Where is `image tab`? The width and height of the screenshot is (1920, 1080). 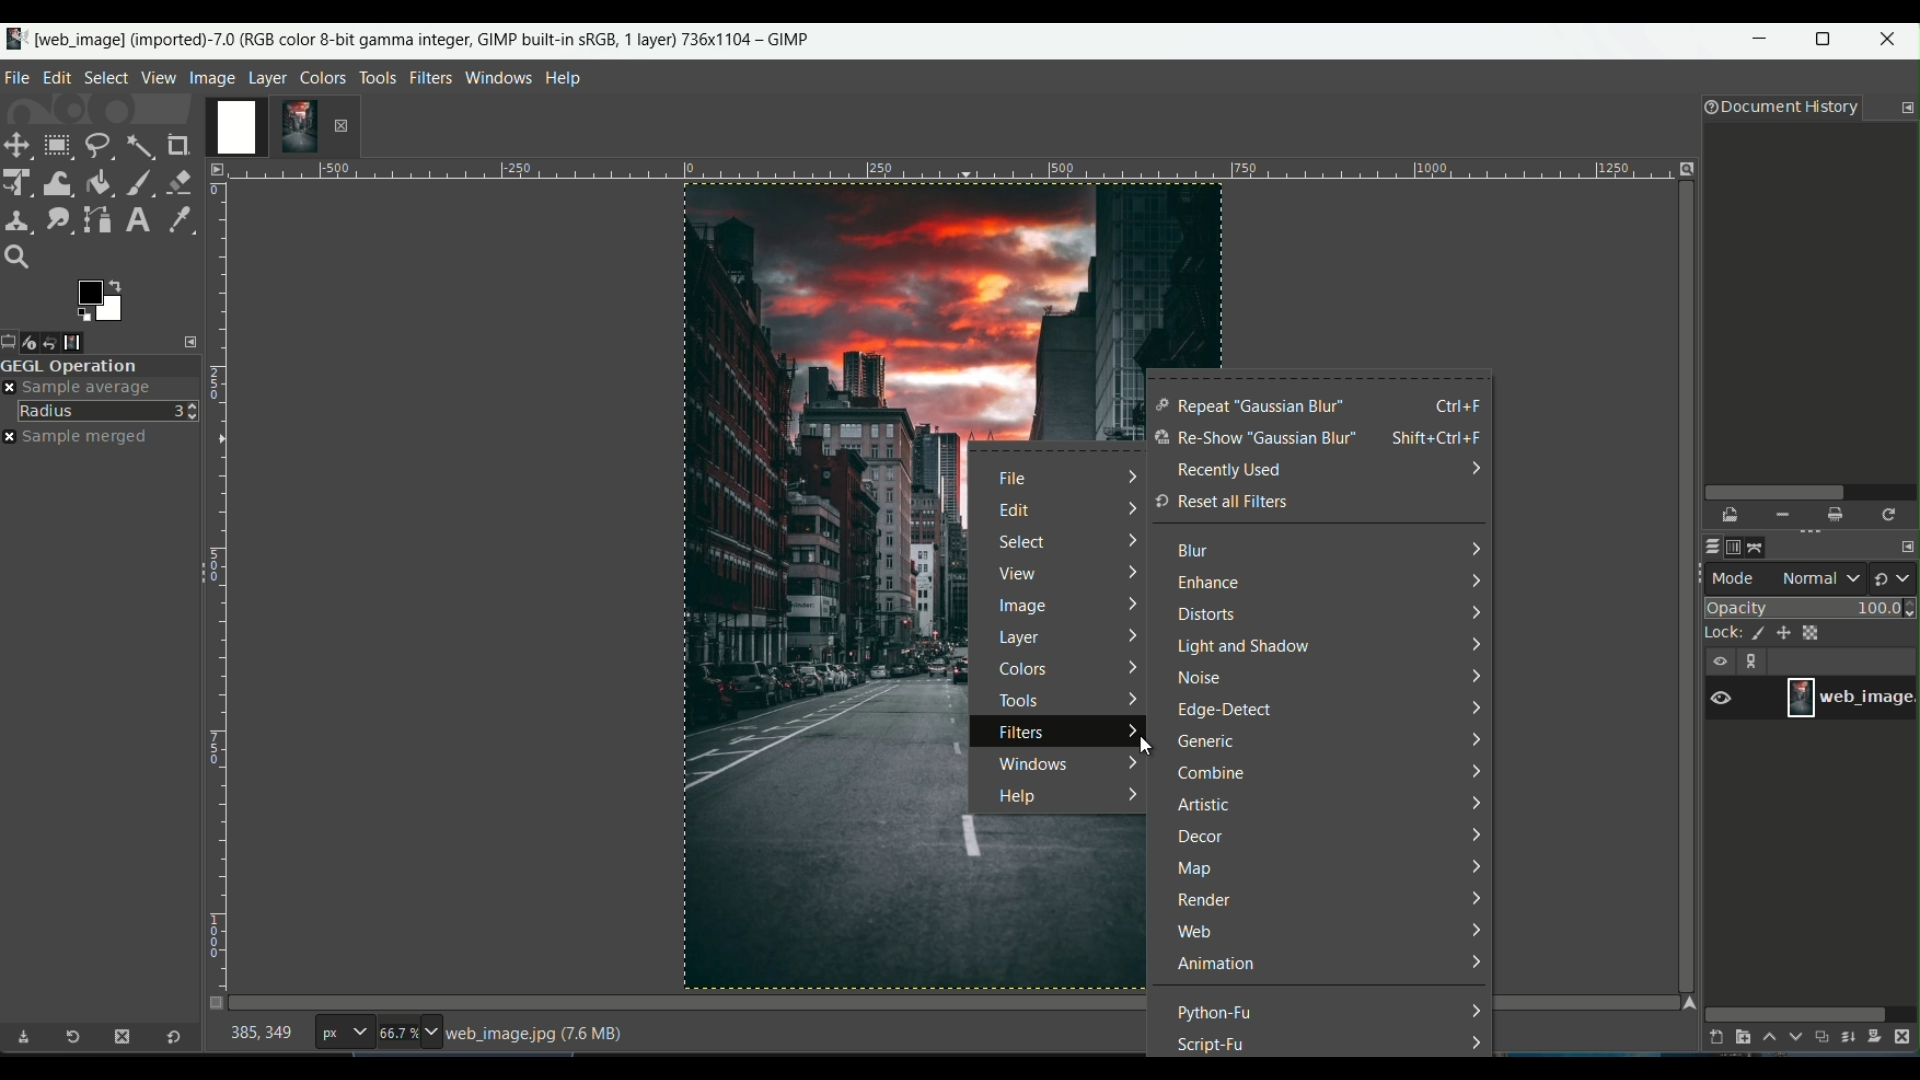
image tab is located at coordinates (212, 77).